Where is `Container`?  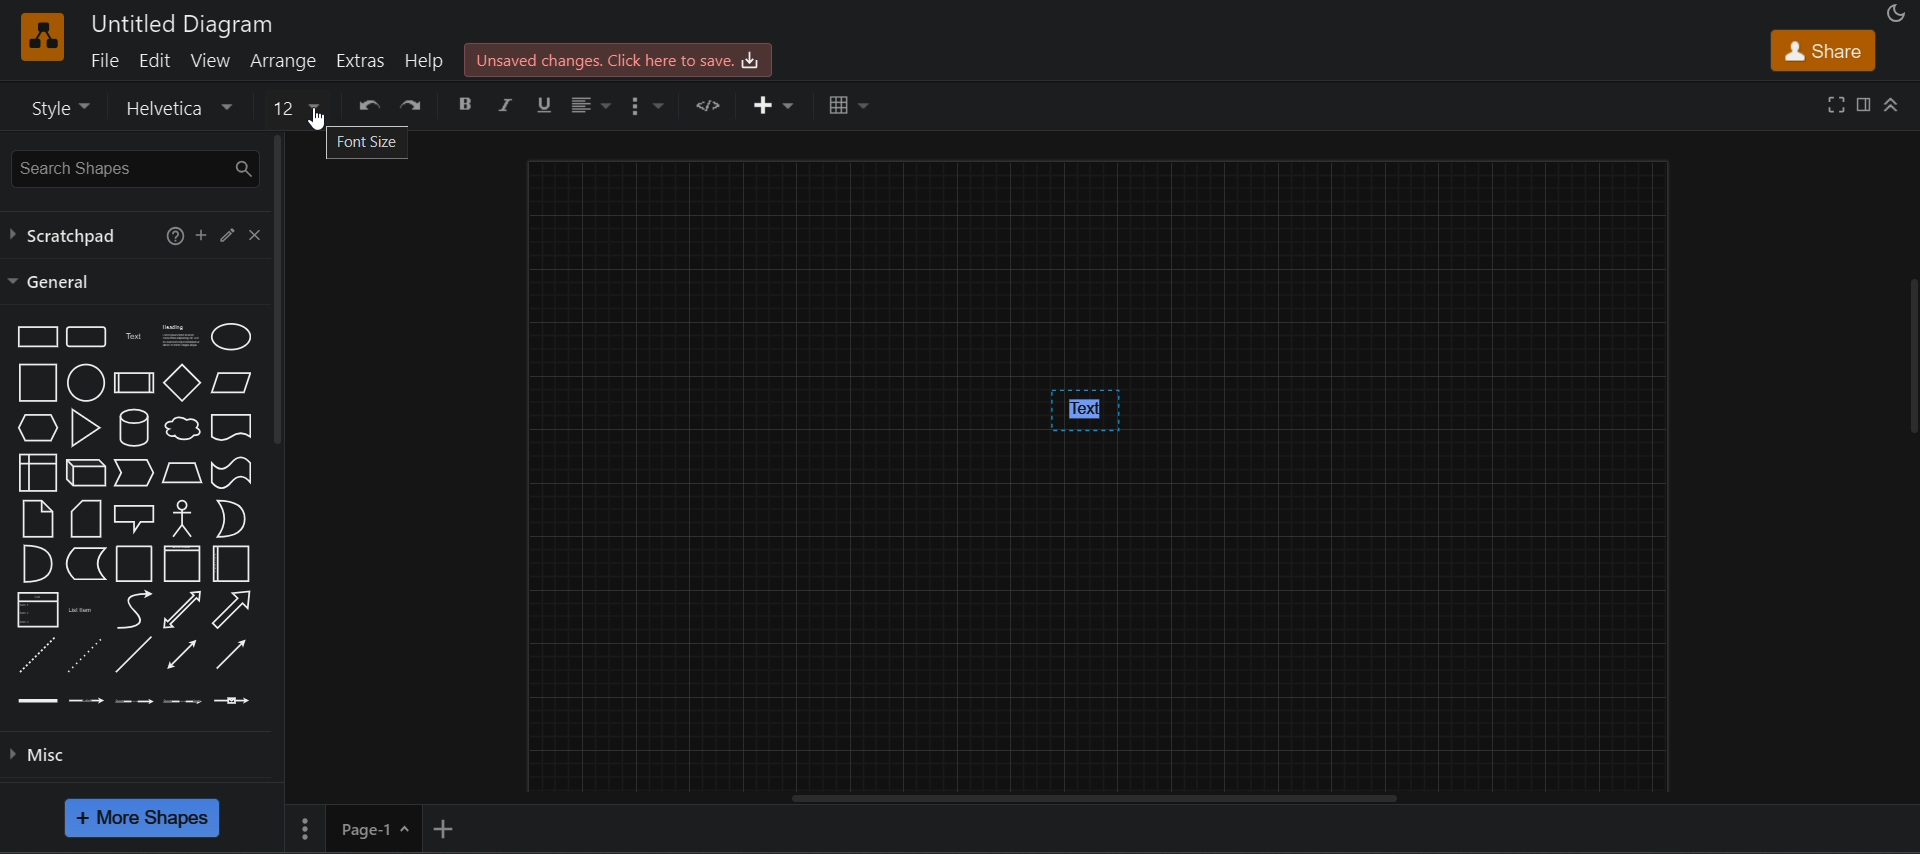 Container is located at coordinates (135, 564).